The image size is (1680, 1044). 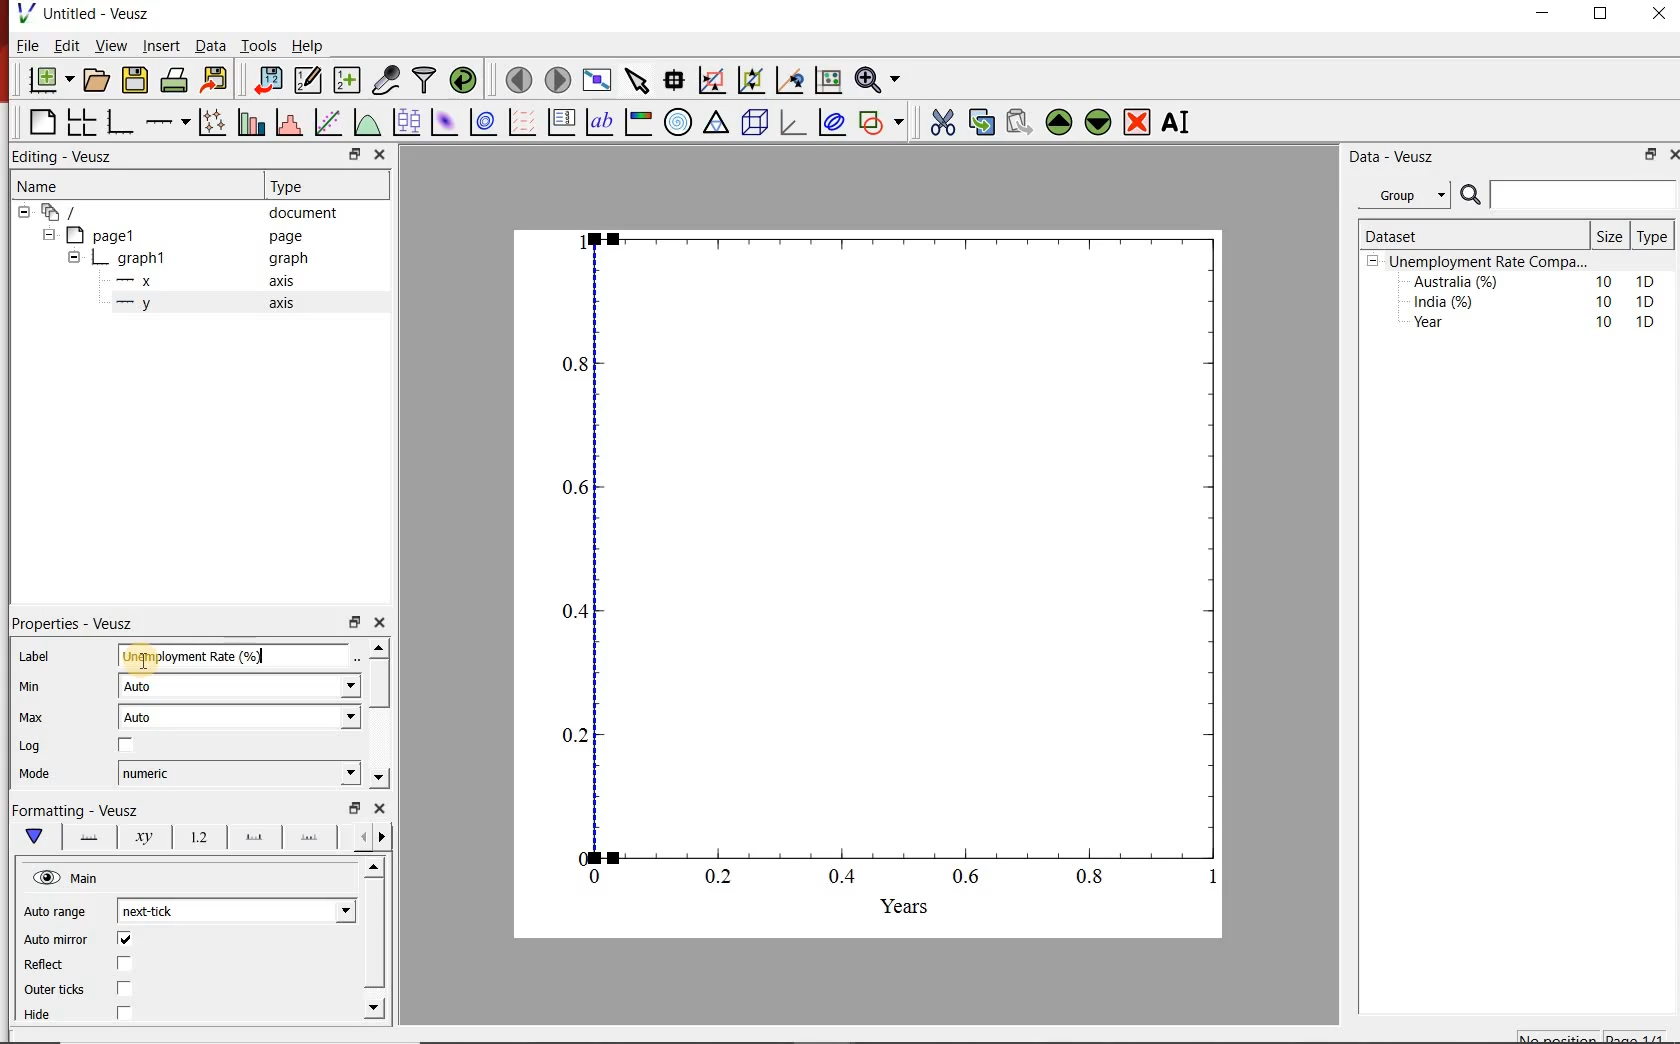 What do you see at coordinates (1059, 122) in the screenshot?
I see `move the widgets up` at bounding box center [1059, 122].